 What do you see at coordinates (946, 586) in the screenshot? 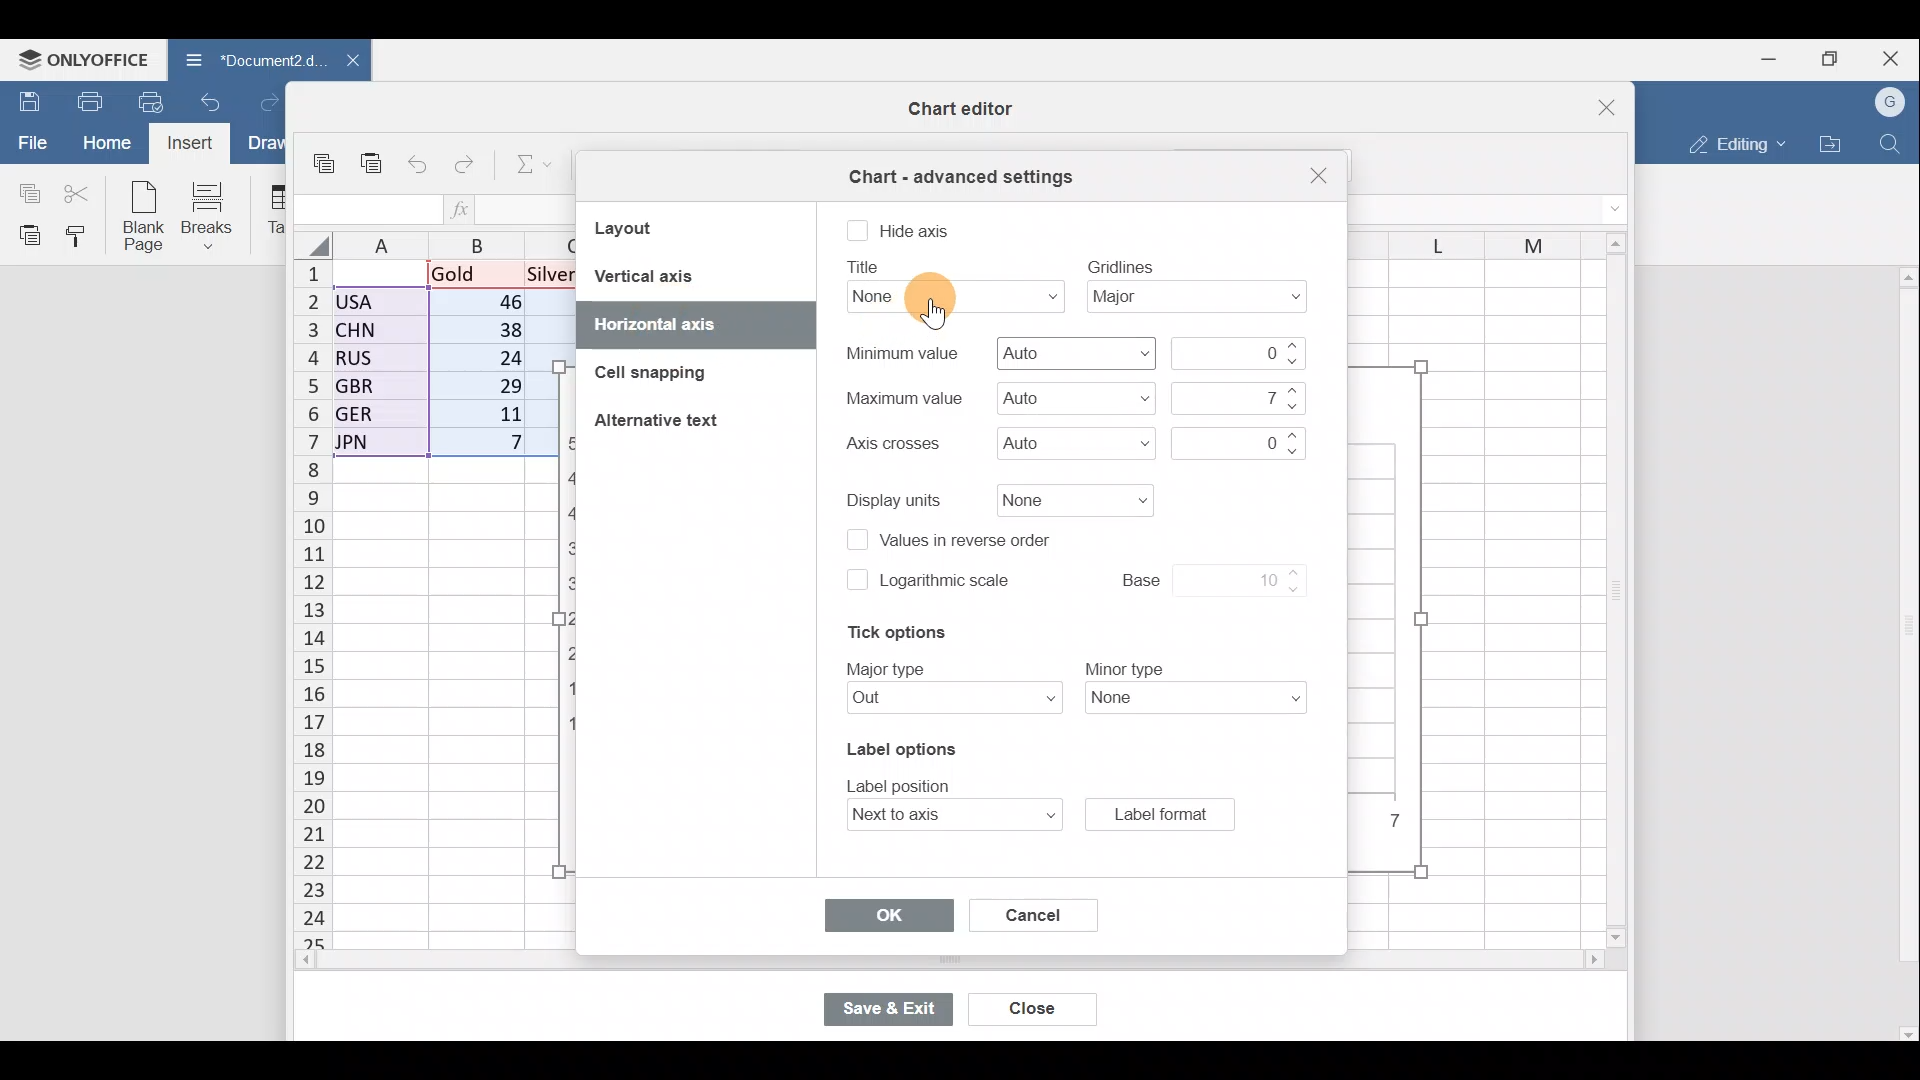
I see `Logarithmic scale` at bounding box center [946, 586].